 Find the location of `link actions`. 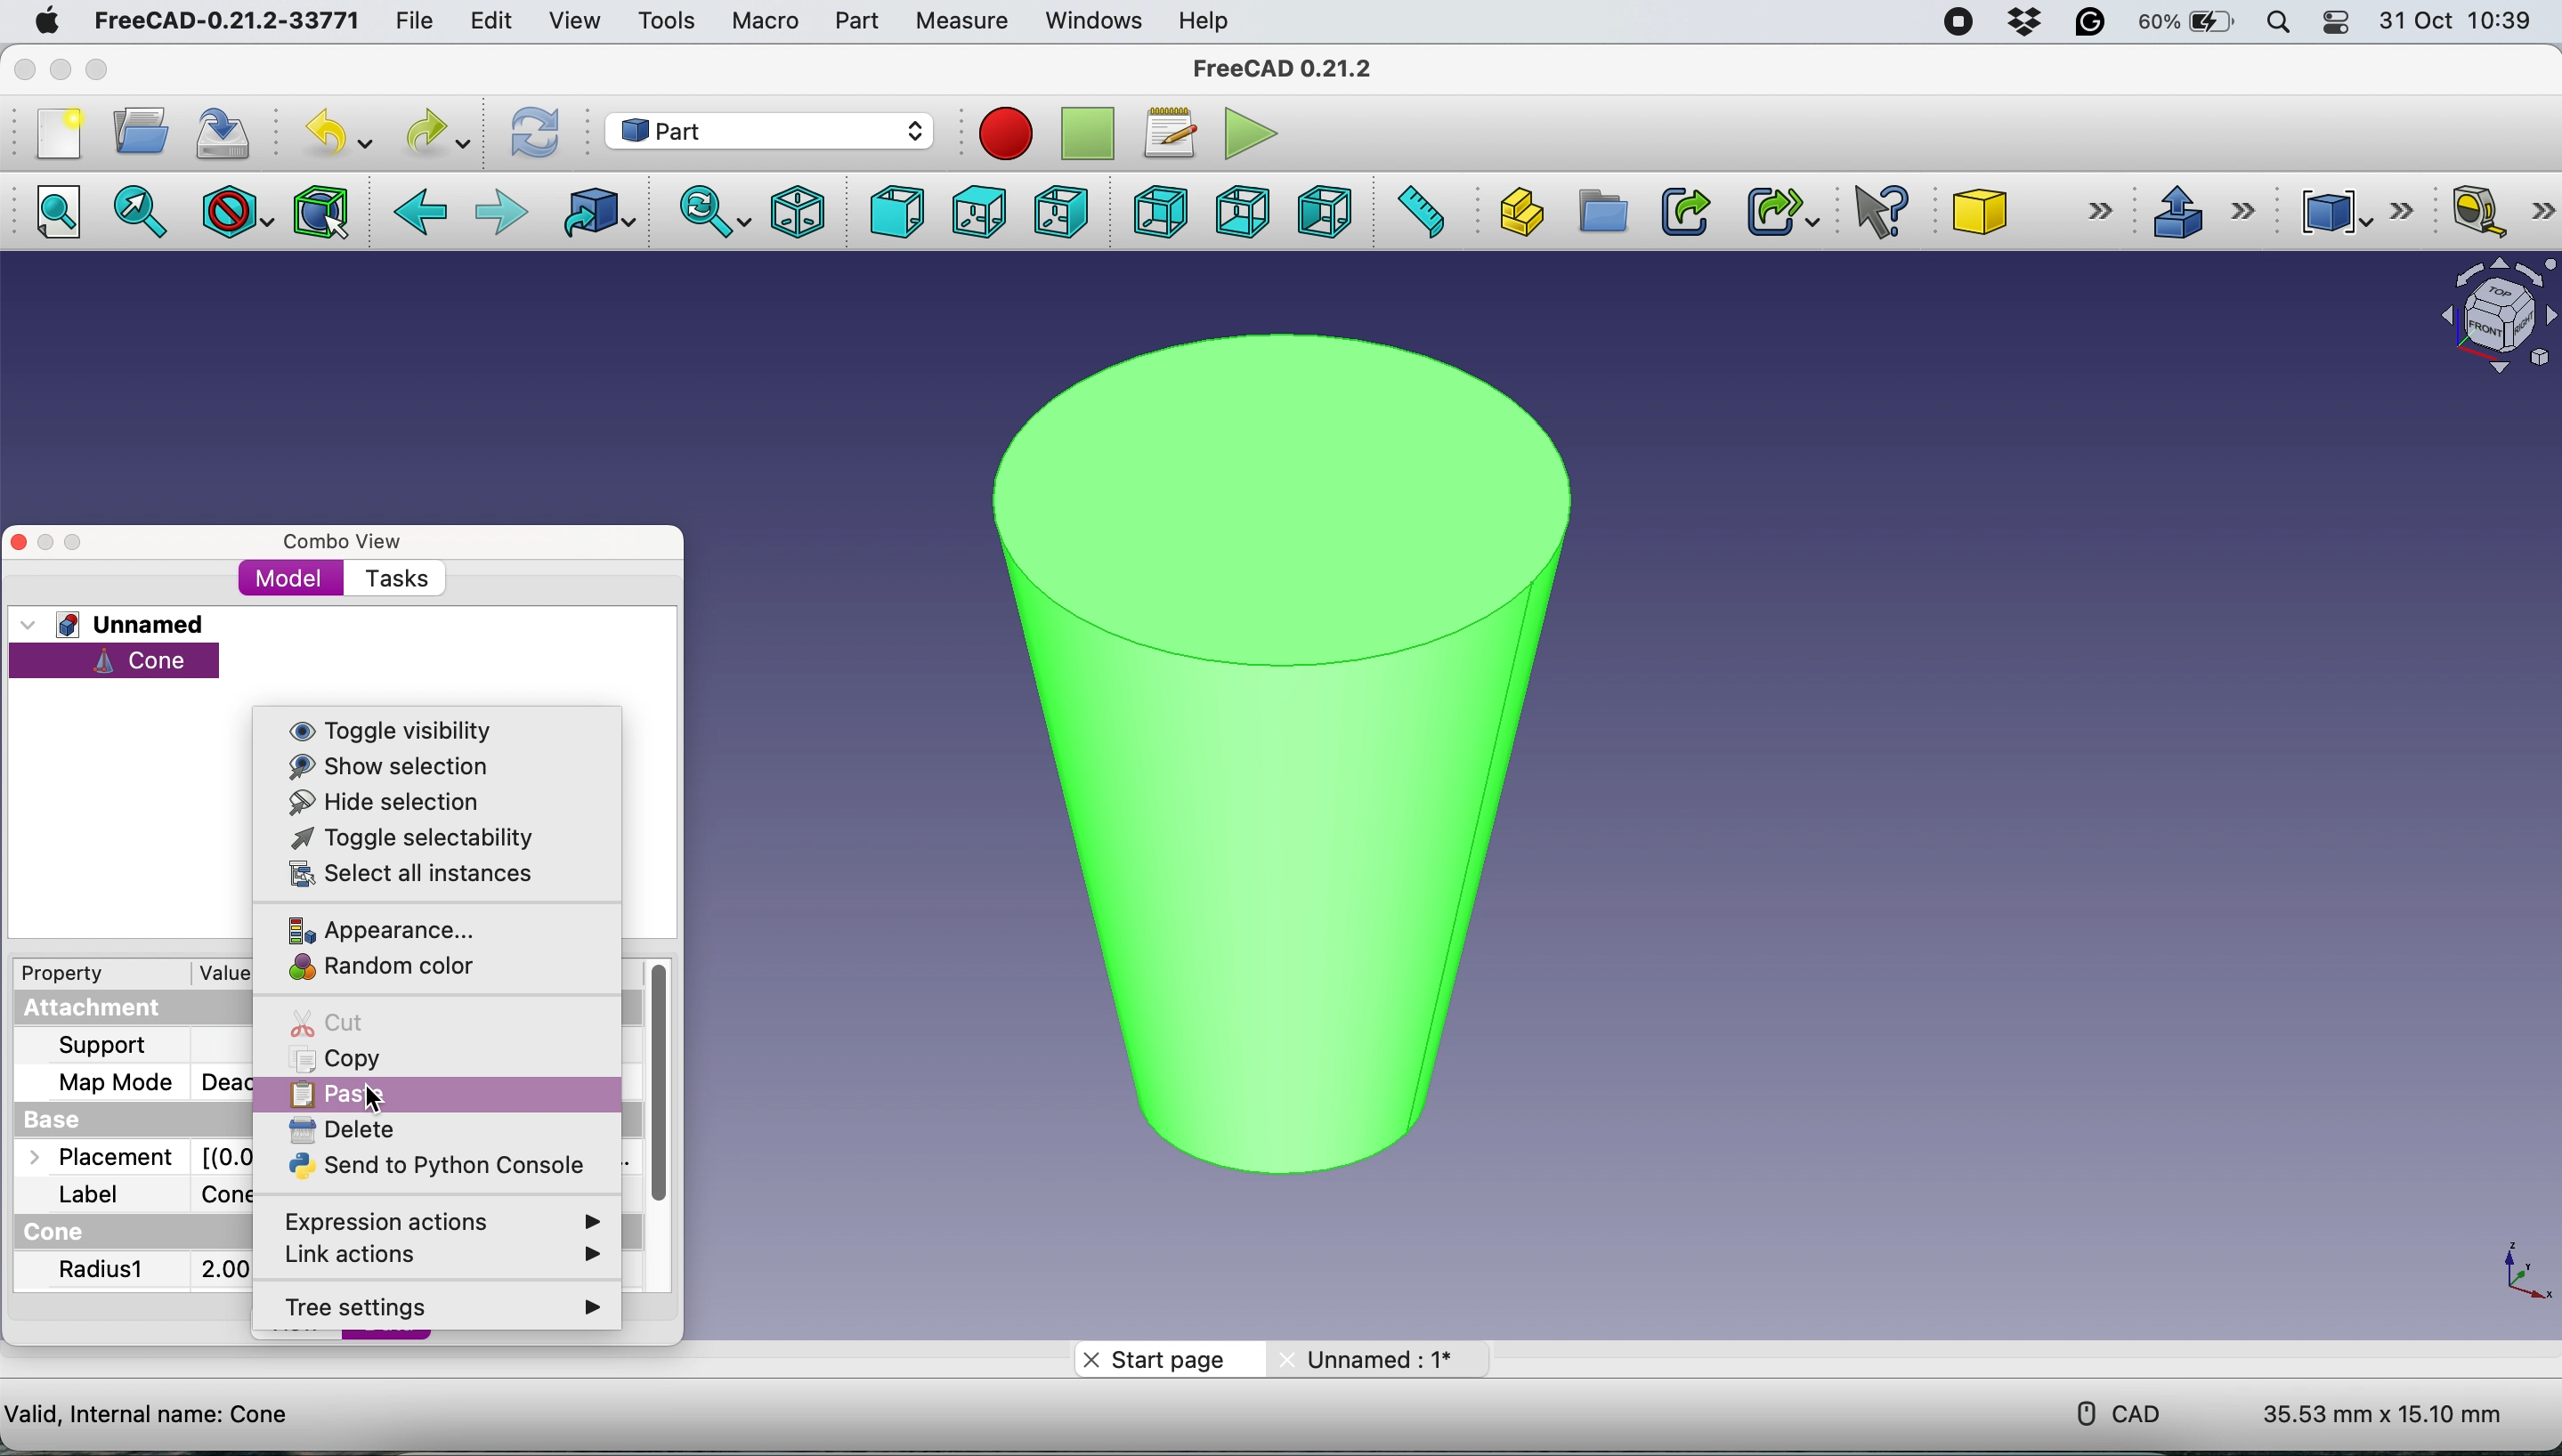

link actions is located at coordinates (445, 1253).